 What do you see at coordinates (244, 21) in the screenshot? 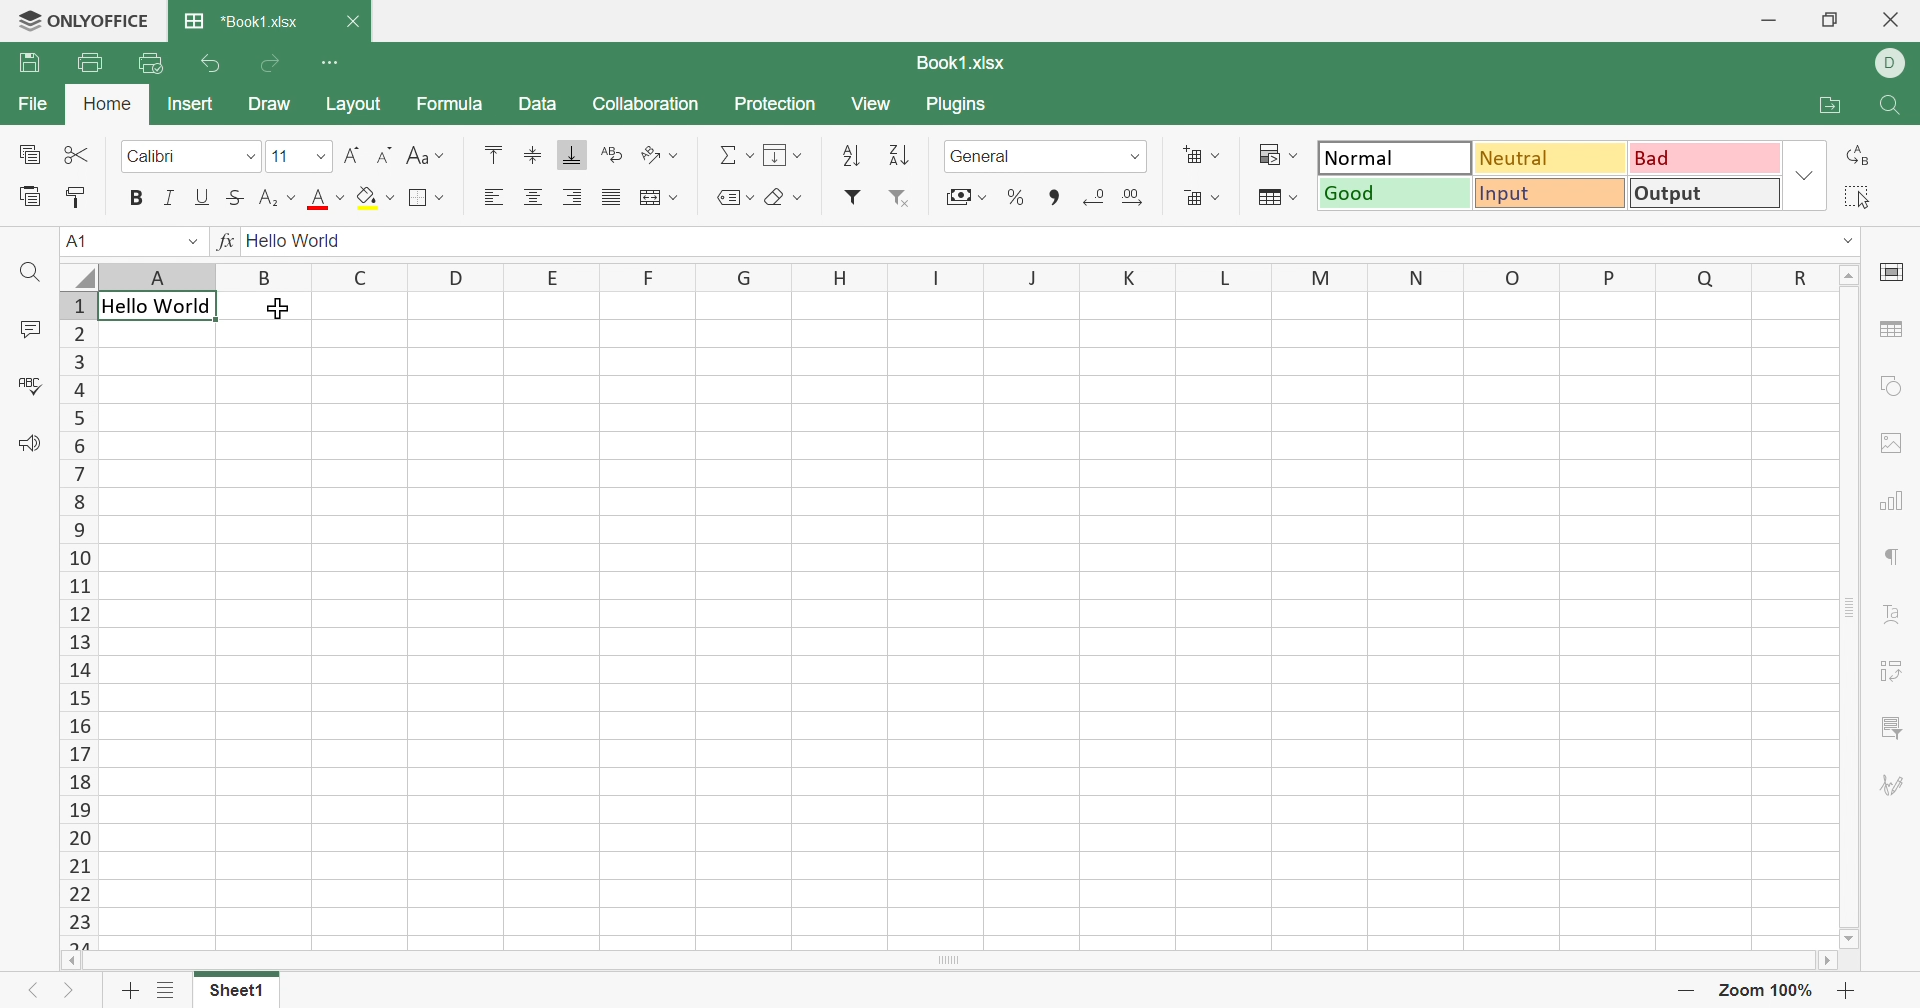
I see `*Book1.xlsx` at bounding box center [244, 21].